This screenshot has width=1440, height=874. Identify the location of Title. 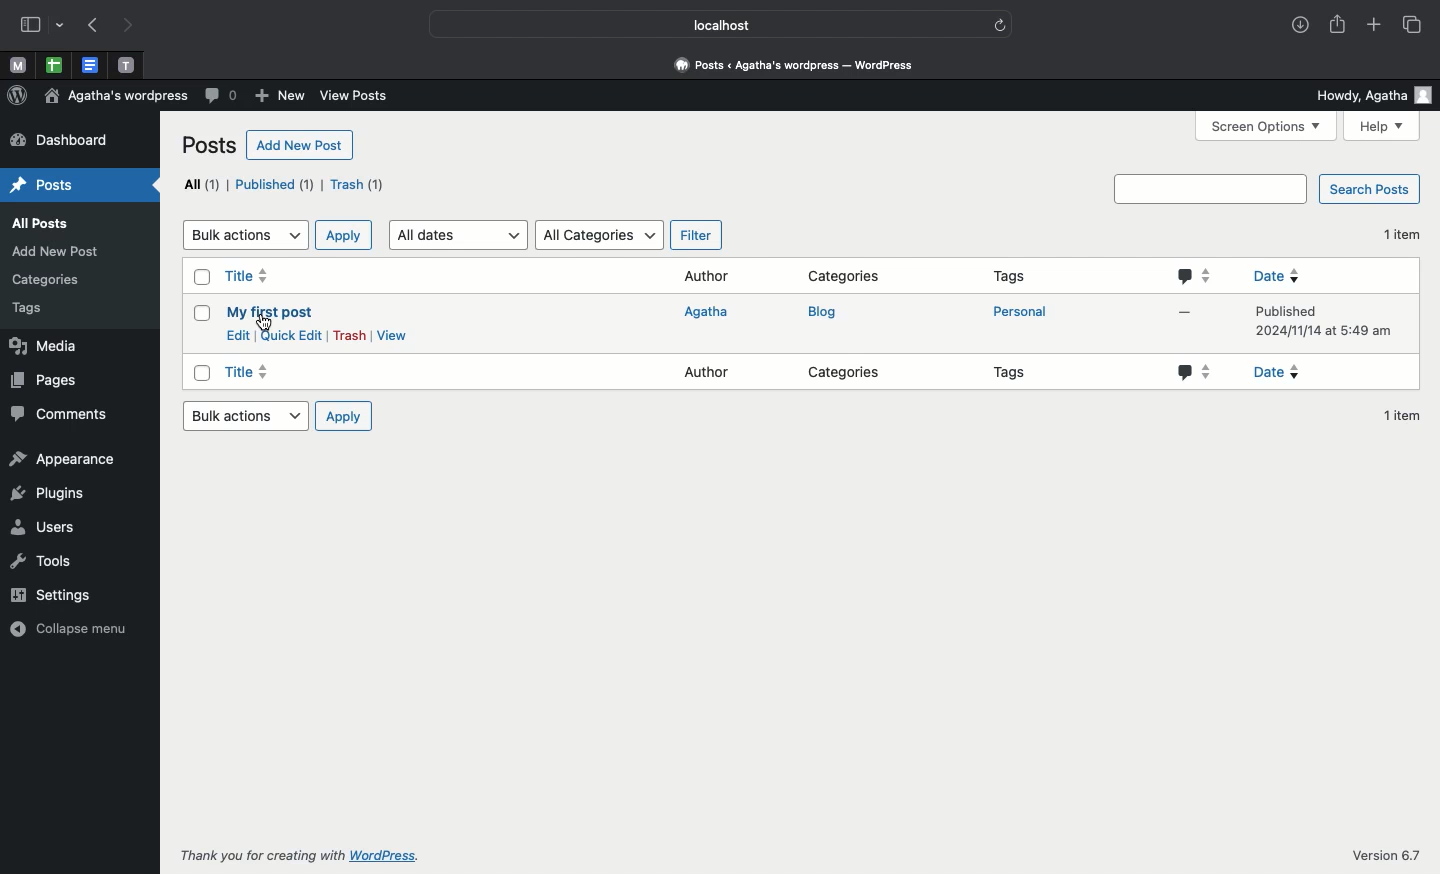
(251, 277).